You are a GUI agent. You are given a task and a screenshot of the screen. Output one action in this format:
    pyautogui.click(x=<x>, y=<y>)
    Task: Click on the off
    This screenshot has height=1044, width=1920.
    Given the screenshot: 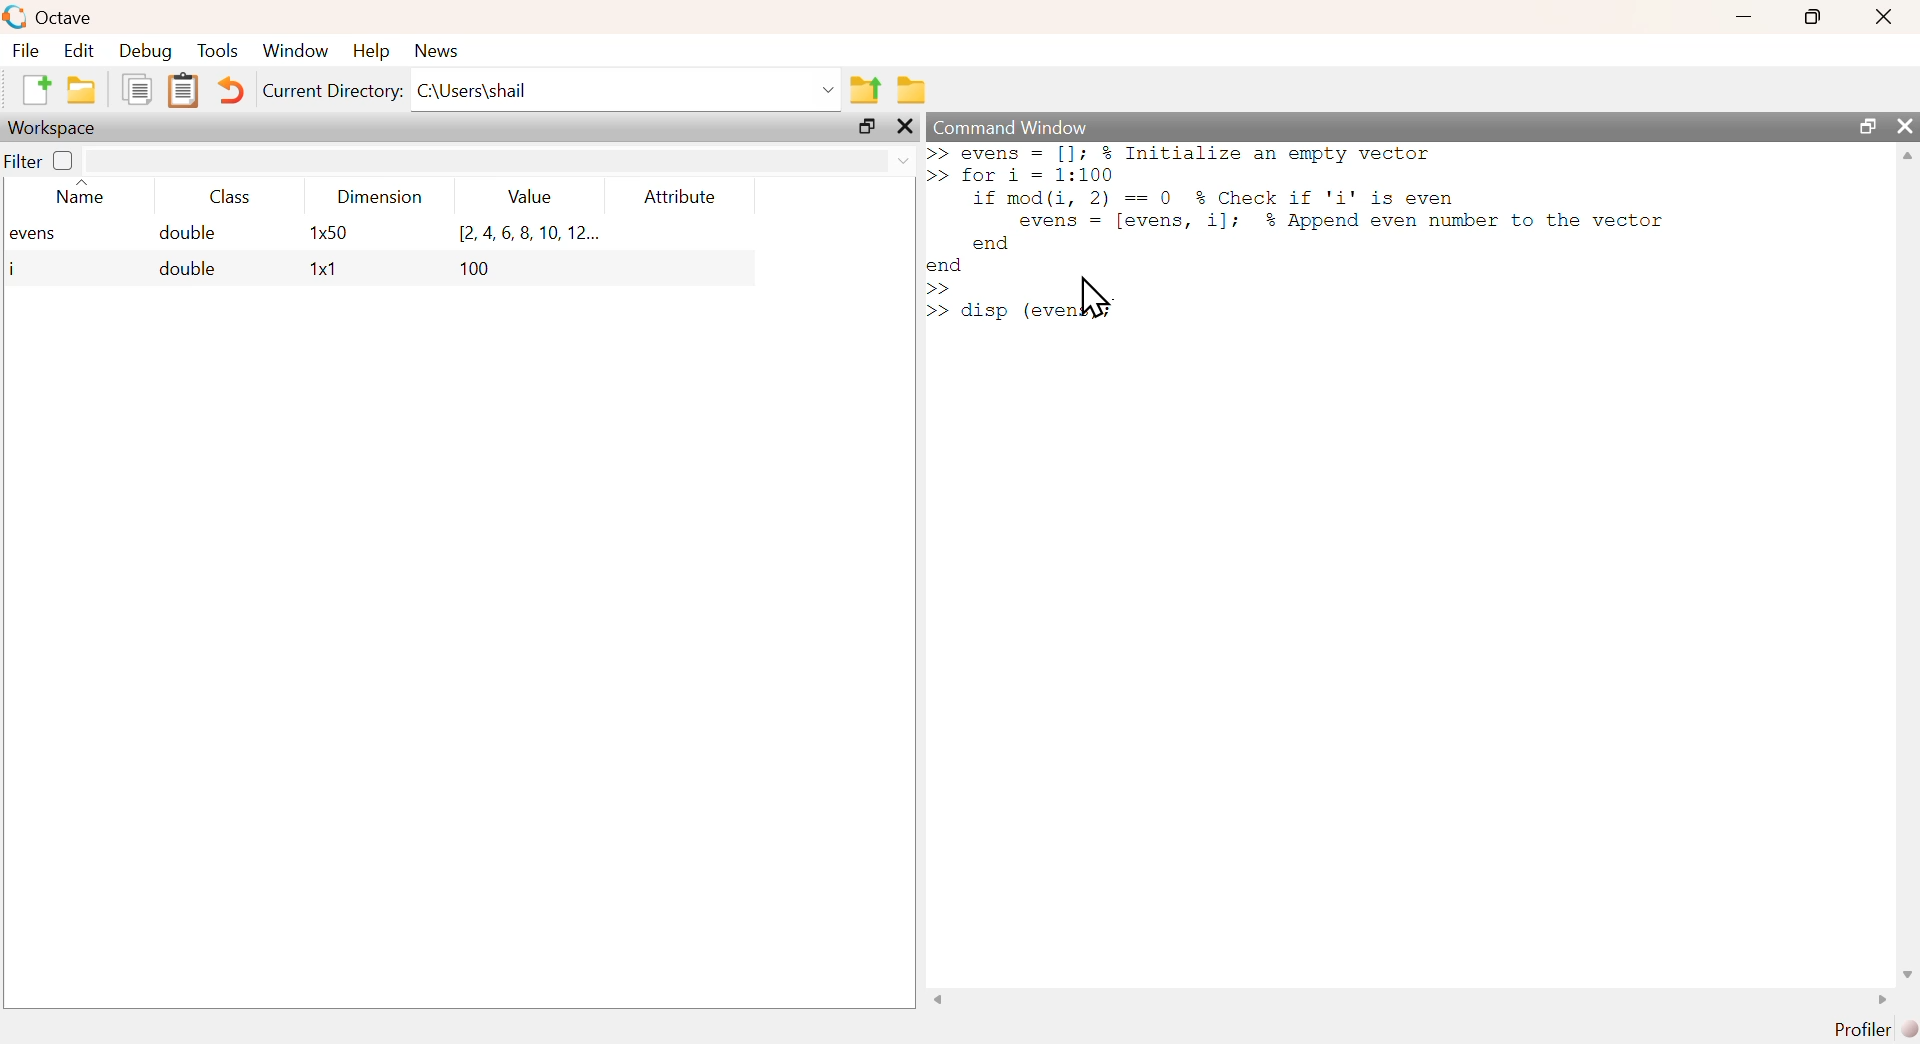 What is the action you would take?
    pyautogui.click(x=64, y=159)
    